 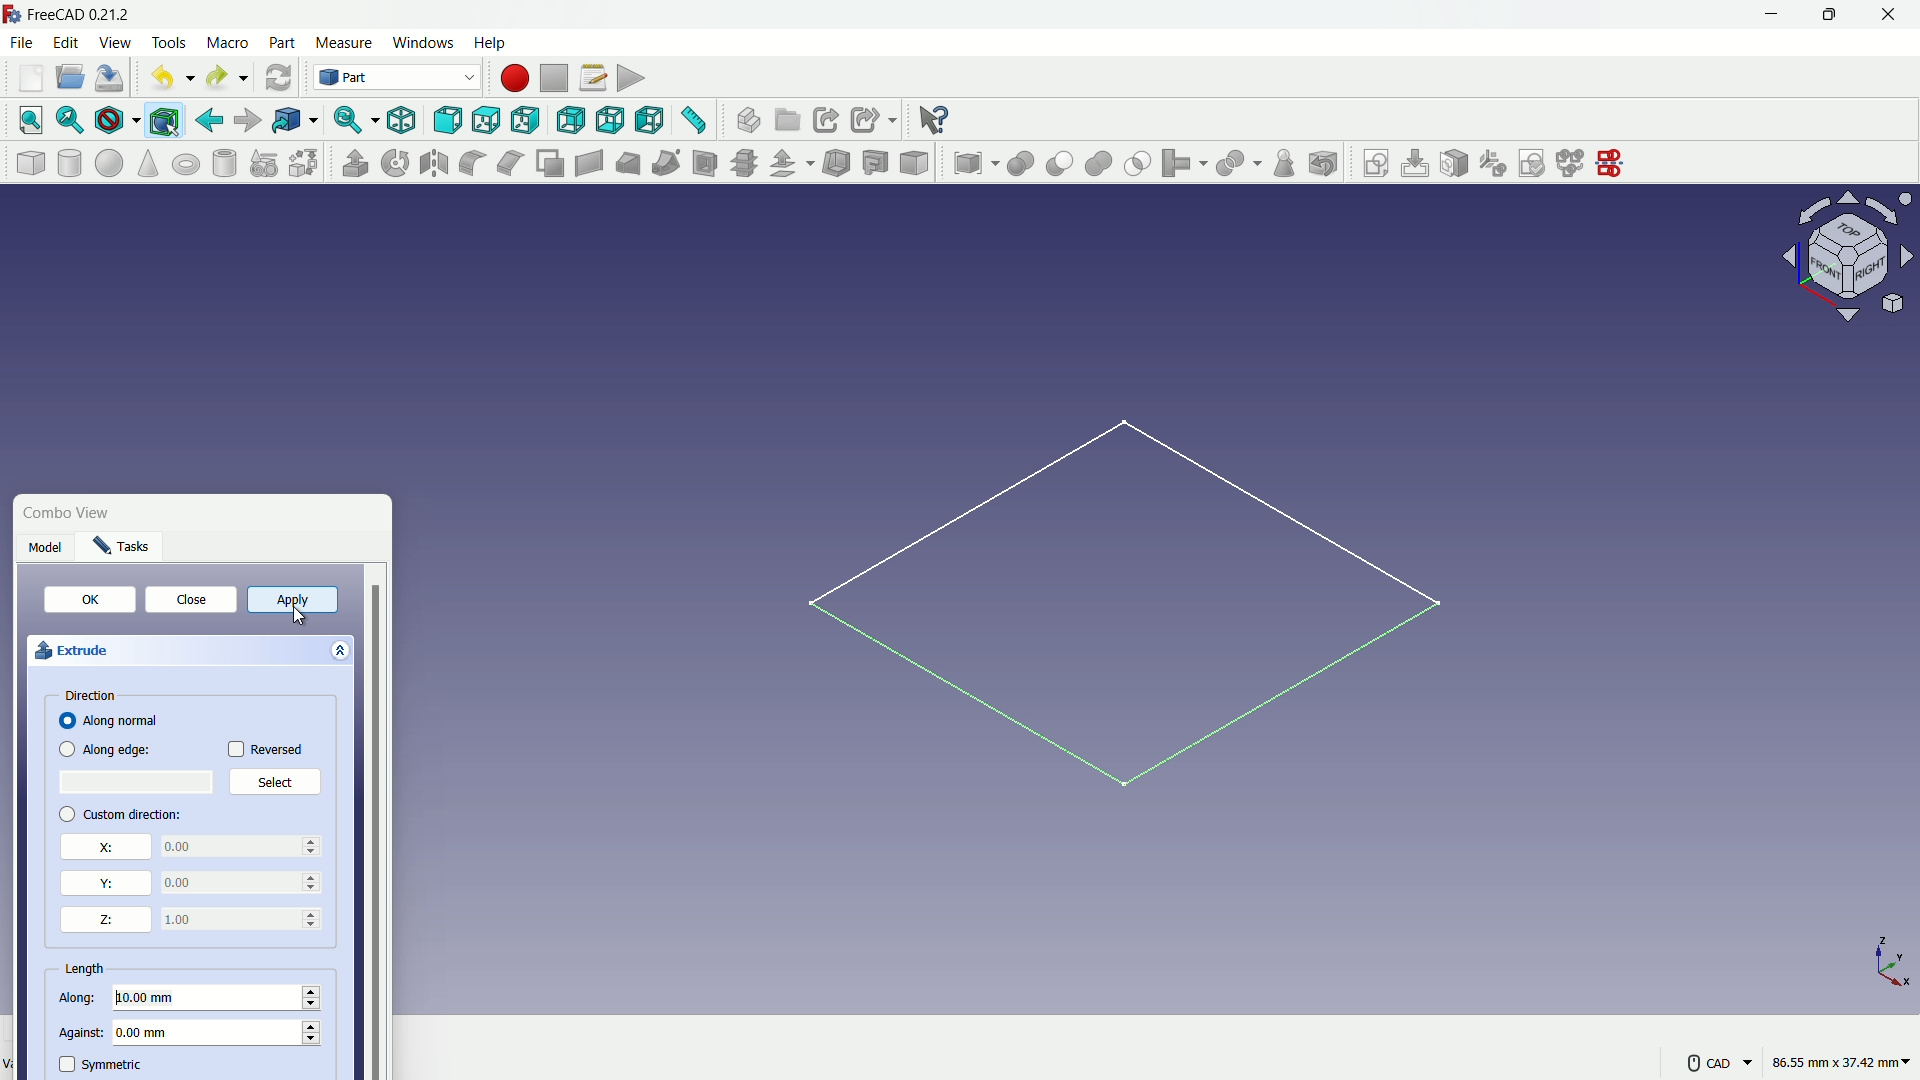 I want to click on checkbox, so click(x=66, y=721).